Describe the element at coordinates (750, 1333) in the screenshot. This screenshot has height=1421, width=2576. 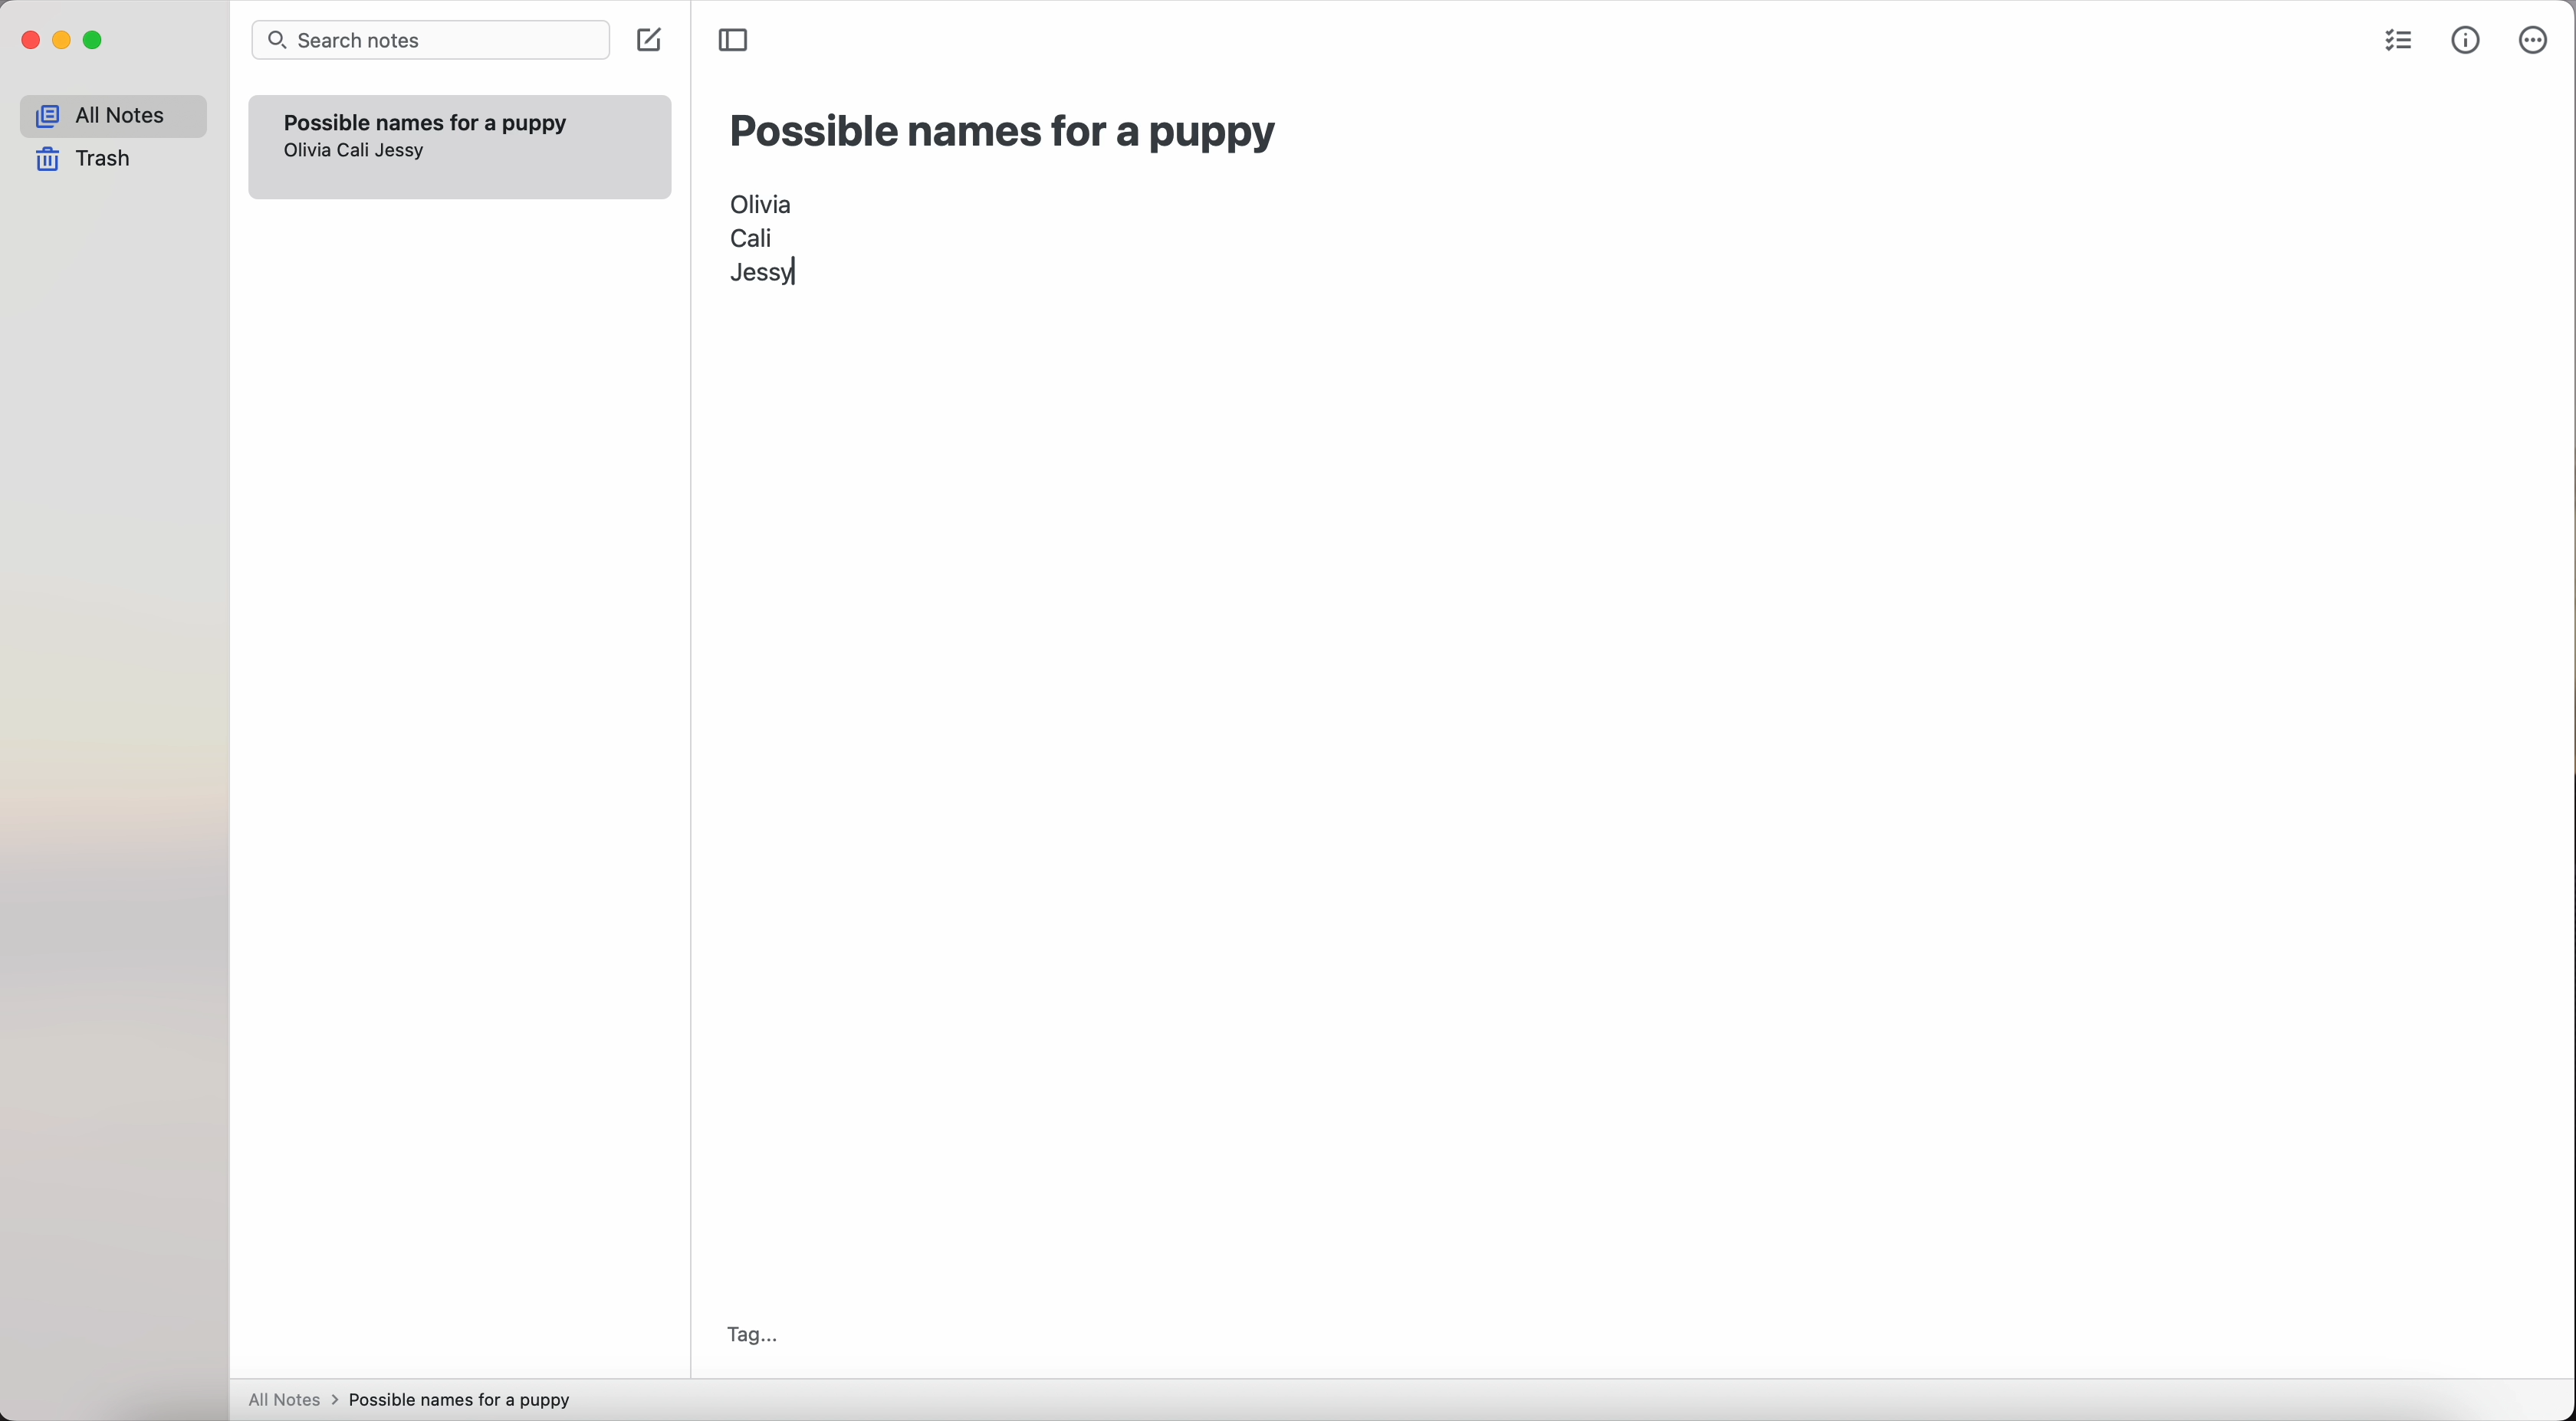
I see `tag` at that location.